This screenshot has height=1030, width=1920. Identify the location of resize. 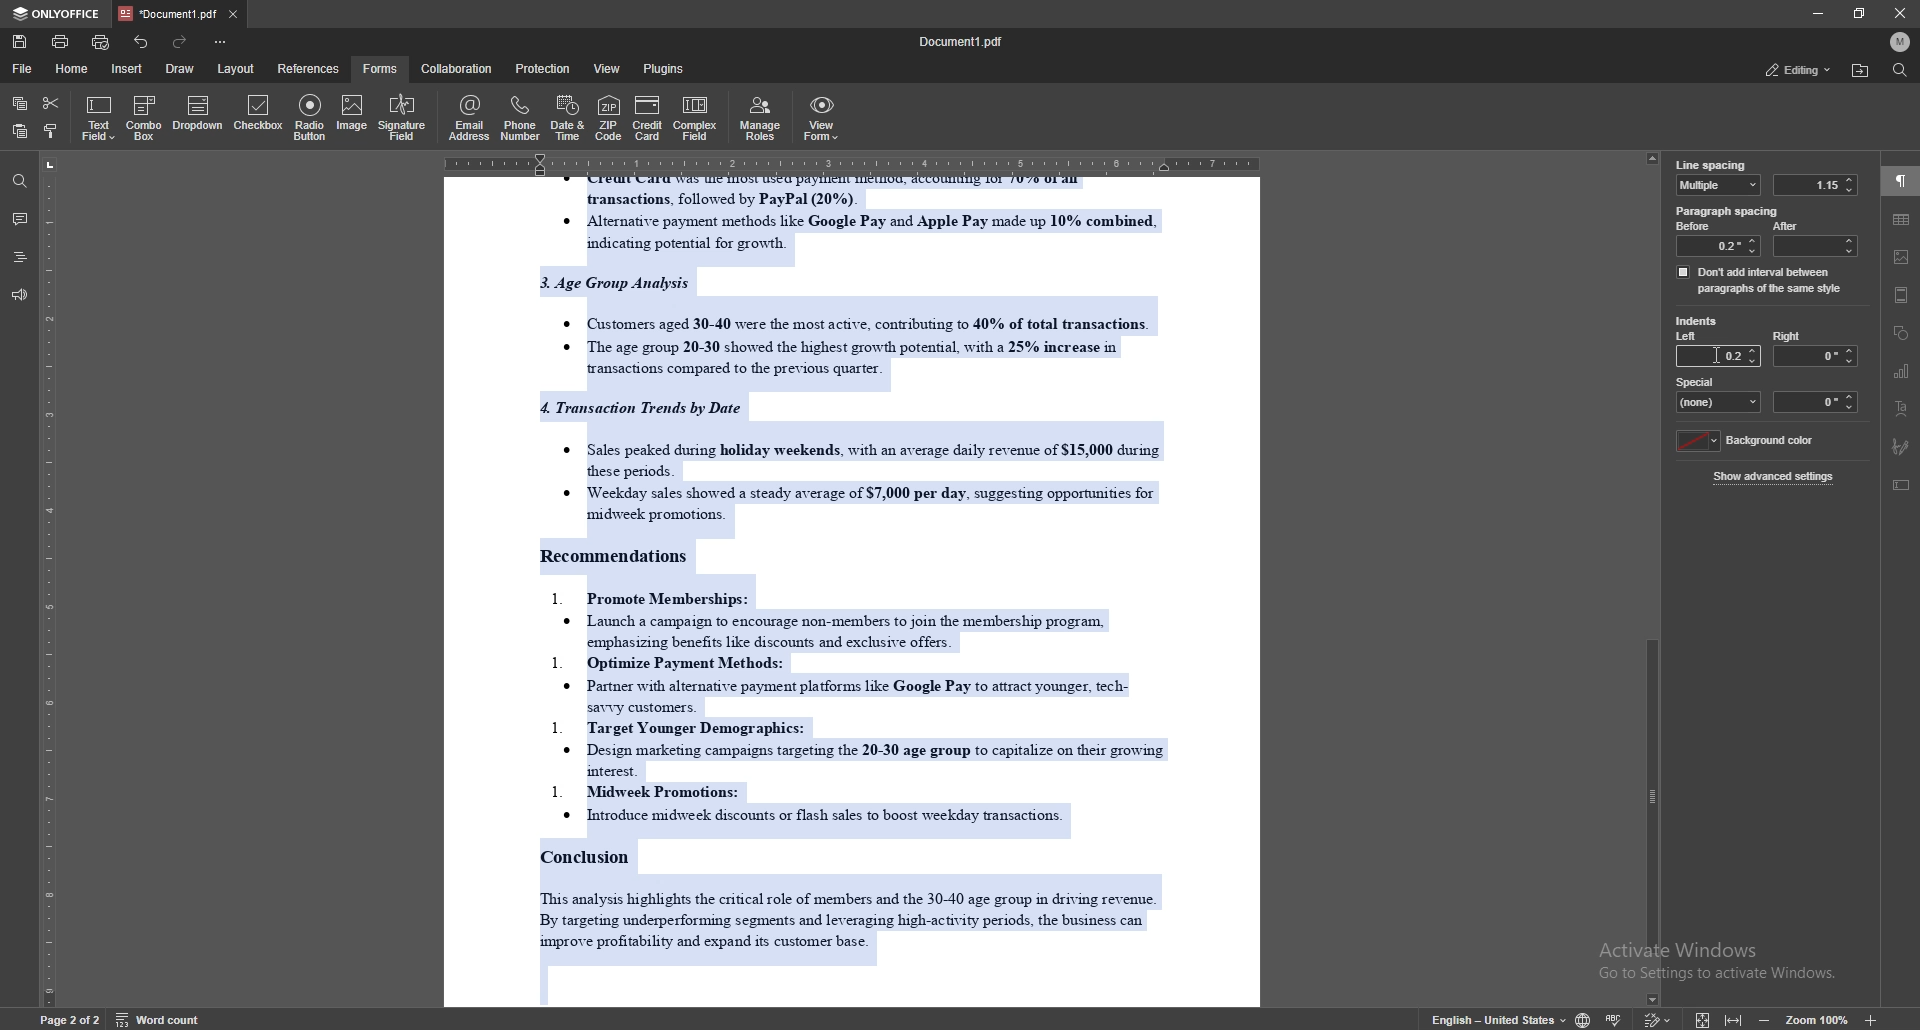
(1860, 13).